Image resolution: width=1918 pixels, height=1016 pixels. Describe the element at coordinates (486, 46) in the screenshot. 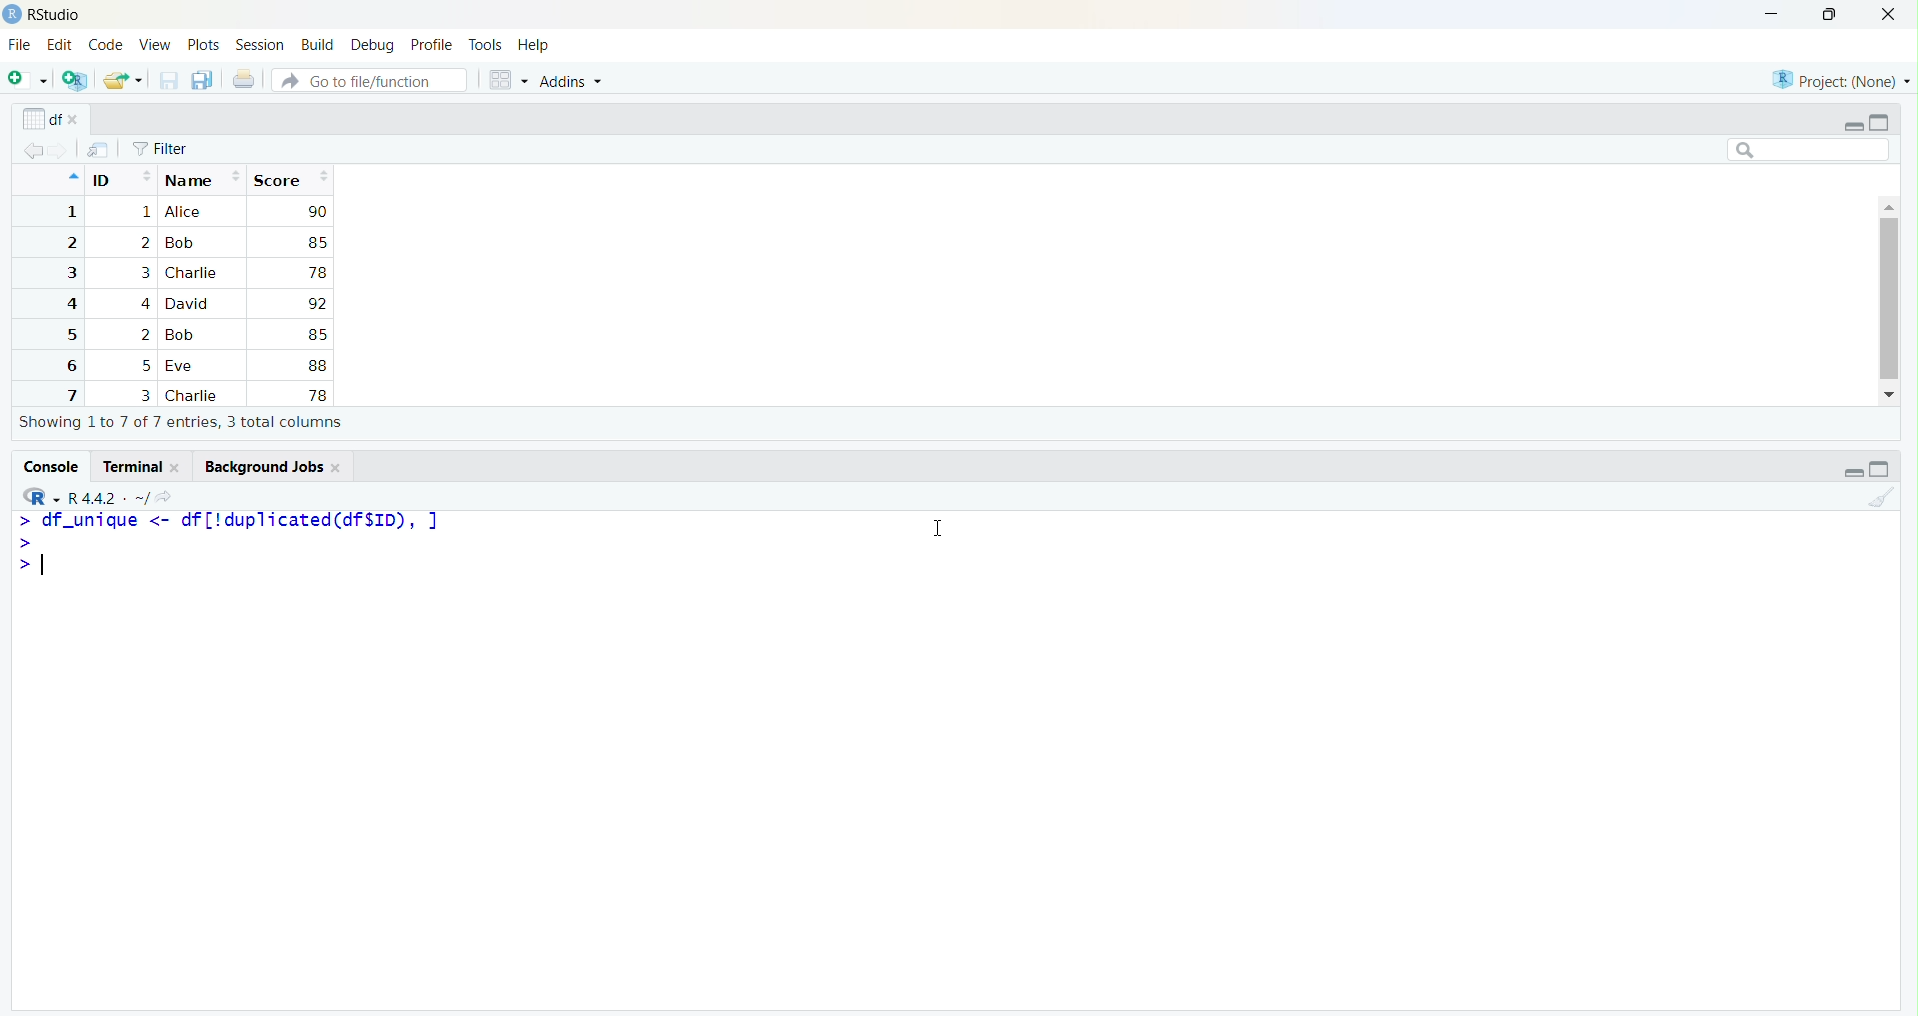

I see `Tools` at that location.